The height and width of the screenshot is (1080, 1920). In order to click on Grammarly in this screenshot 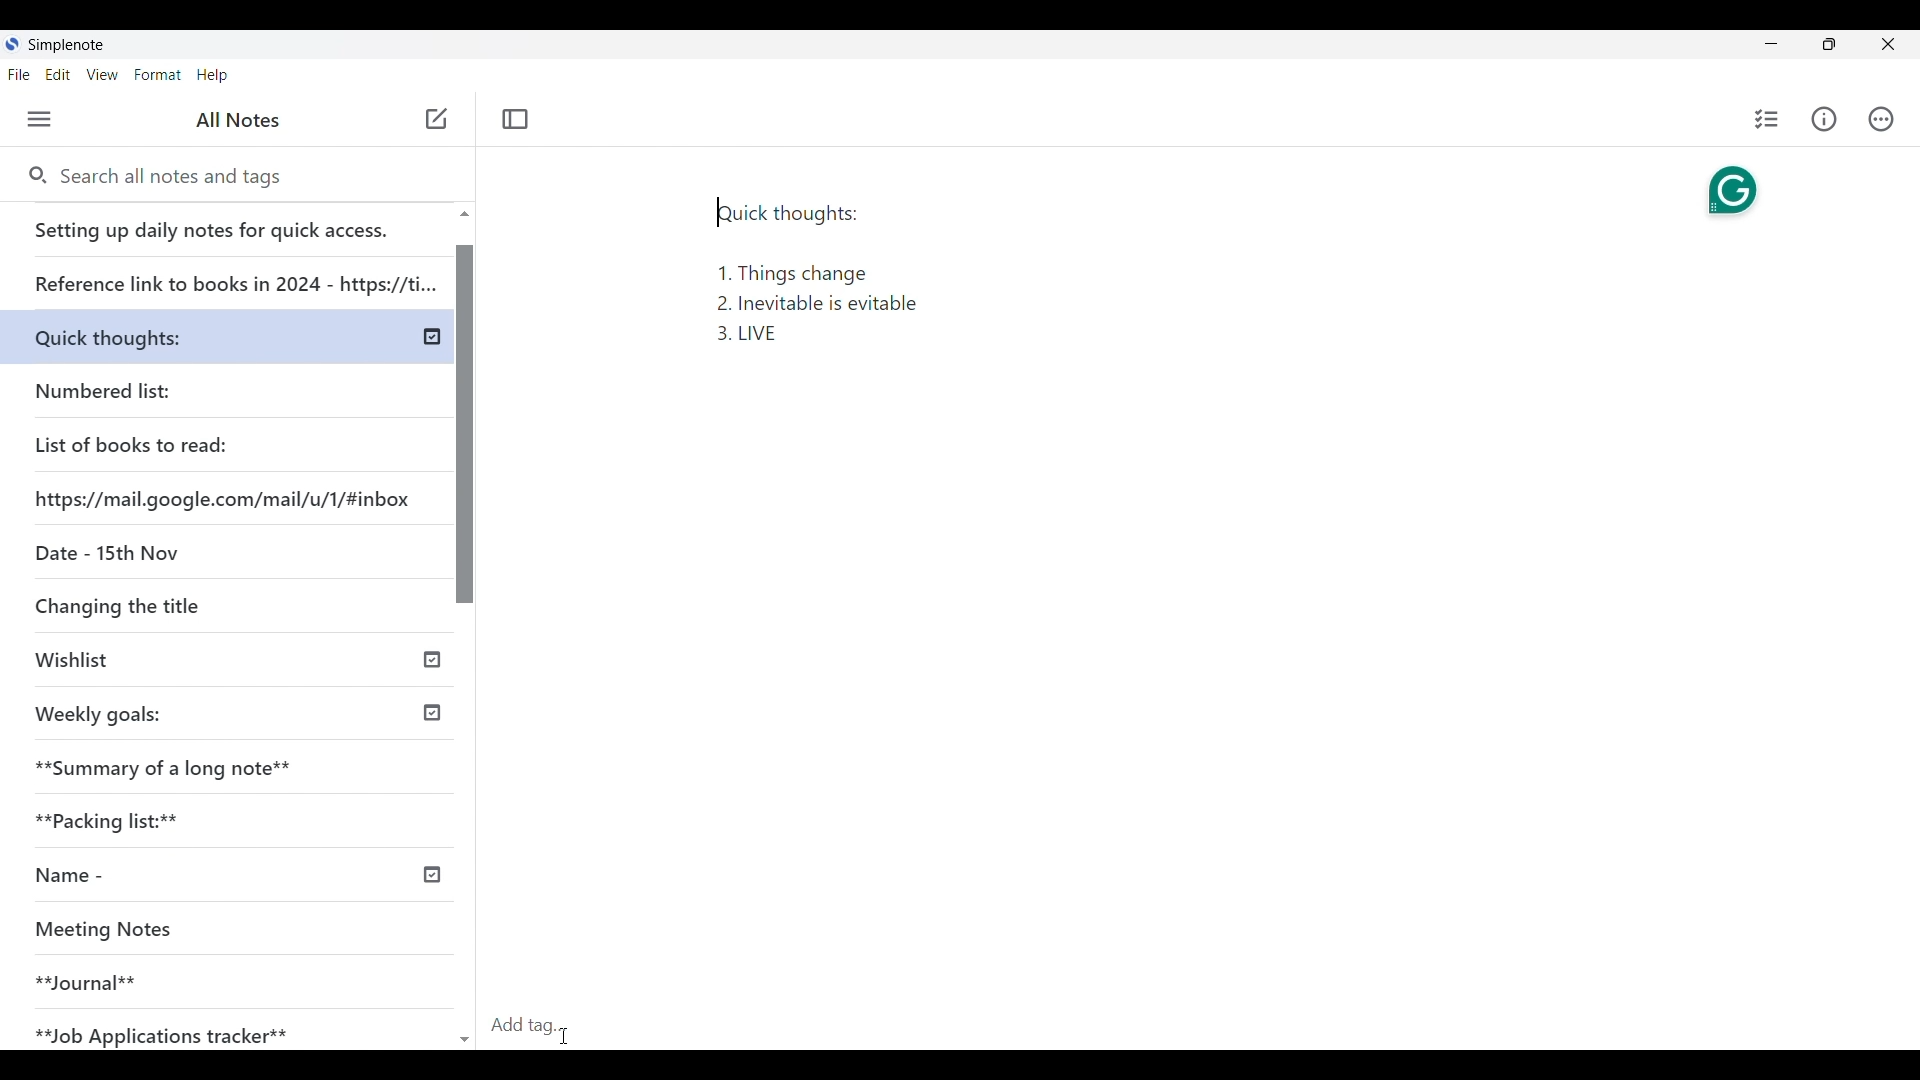, I will do `click(1735, 190)`.